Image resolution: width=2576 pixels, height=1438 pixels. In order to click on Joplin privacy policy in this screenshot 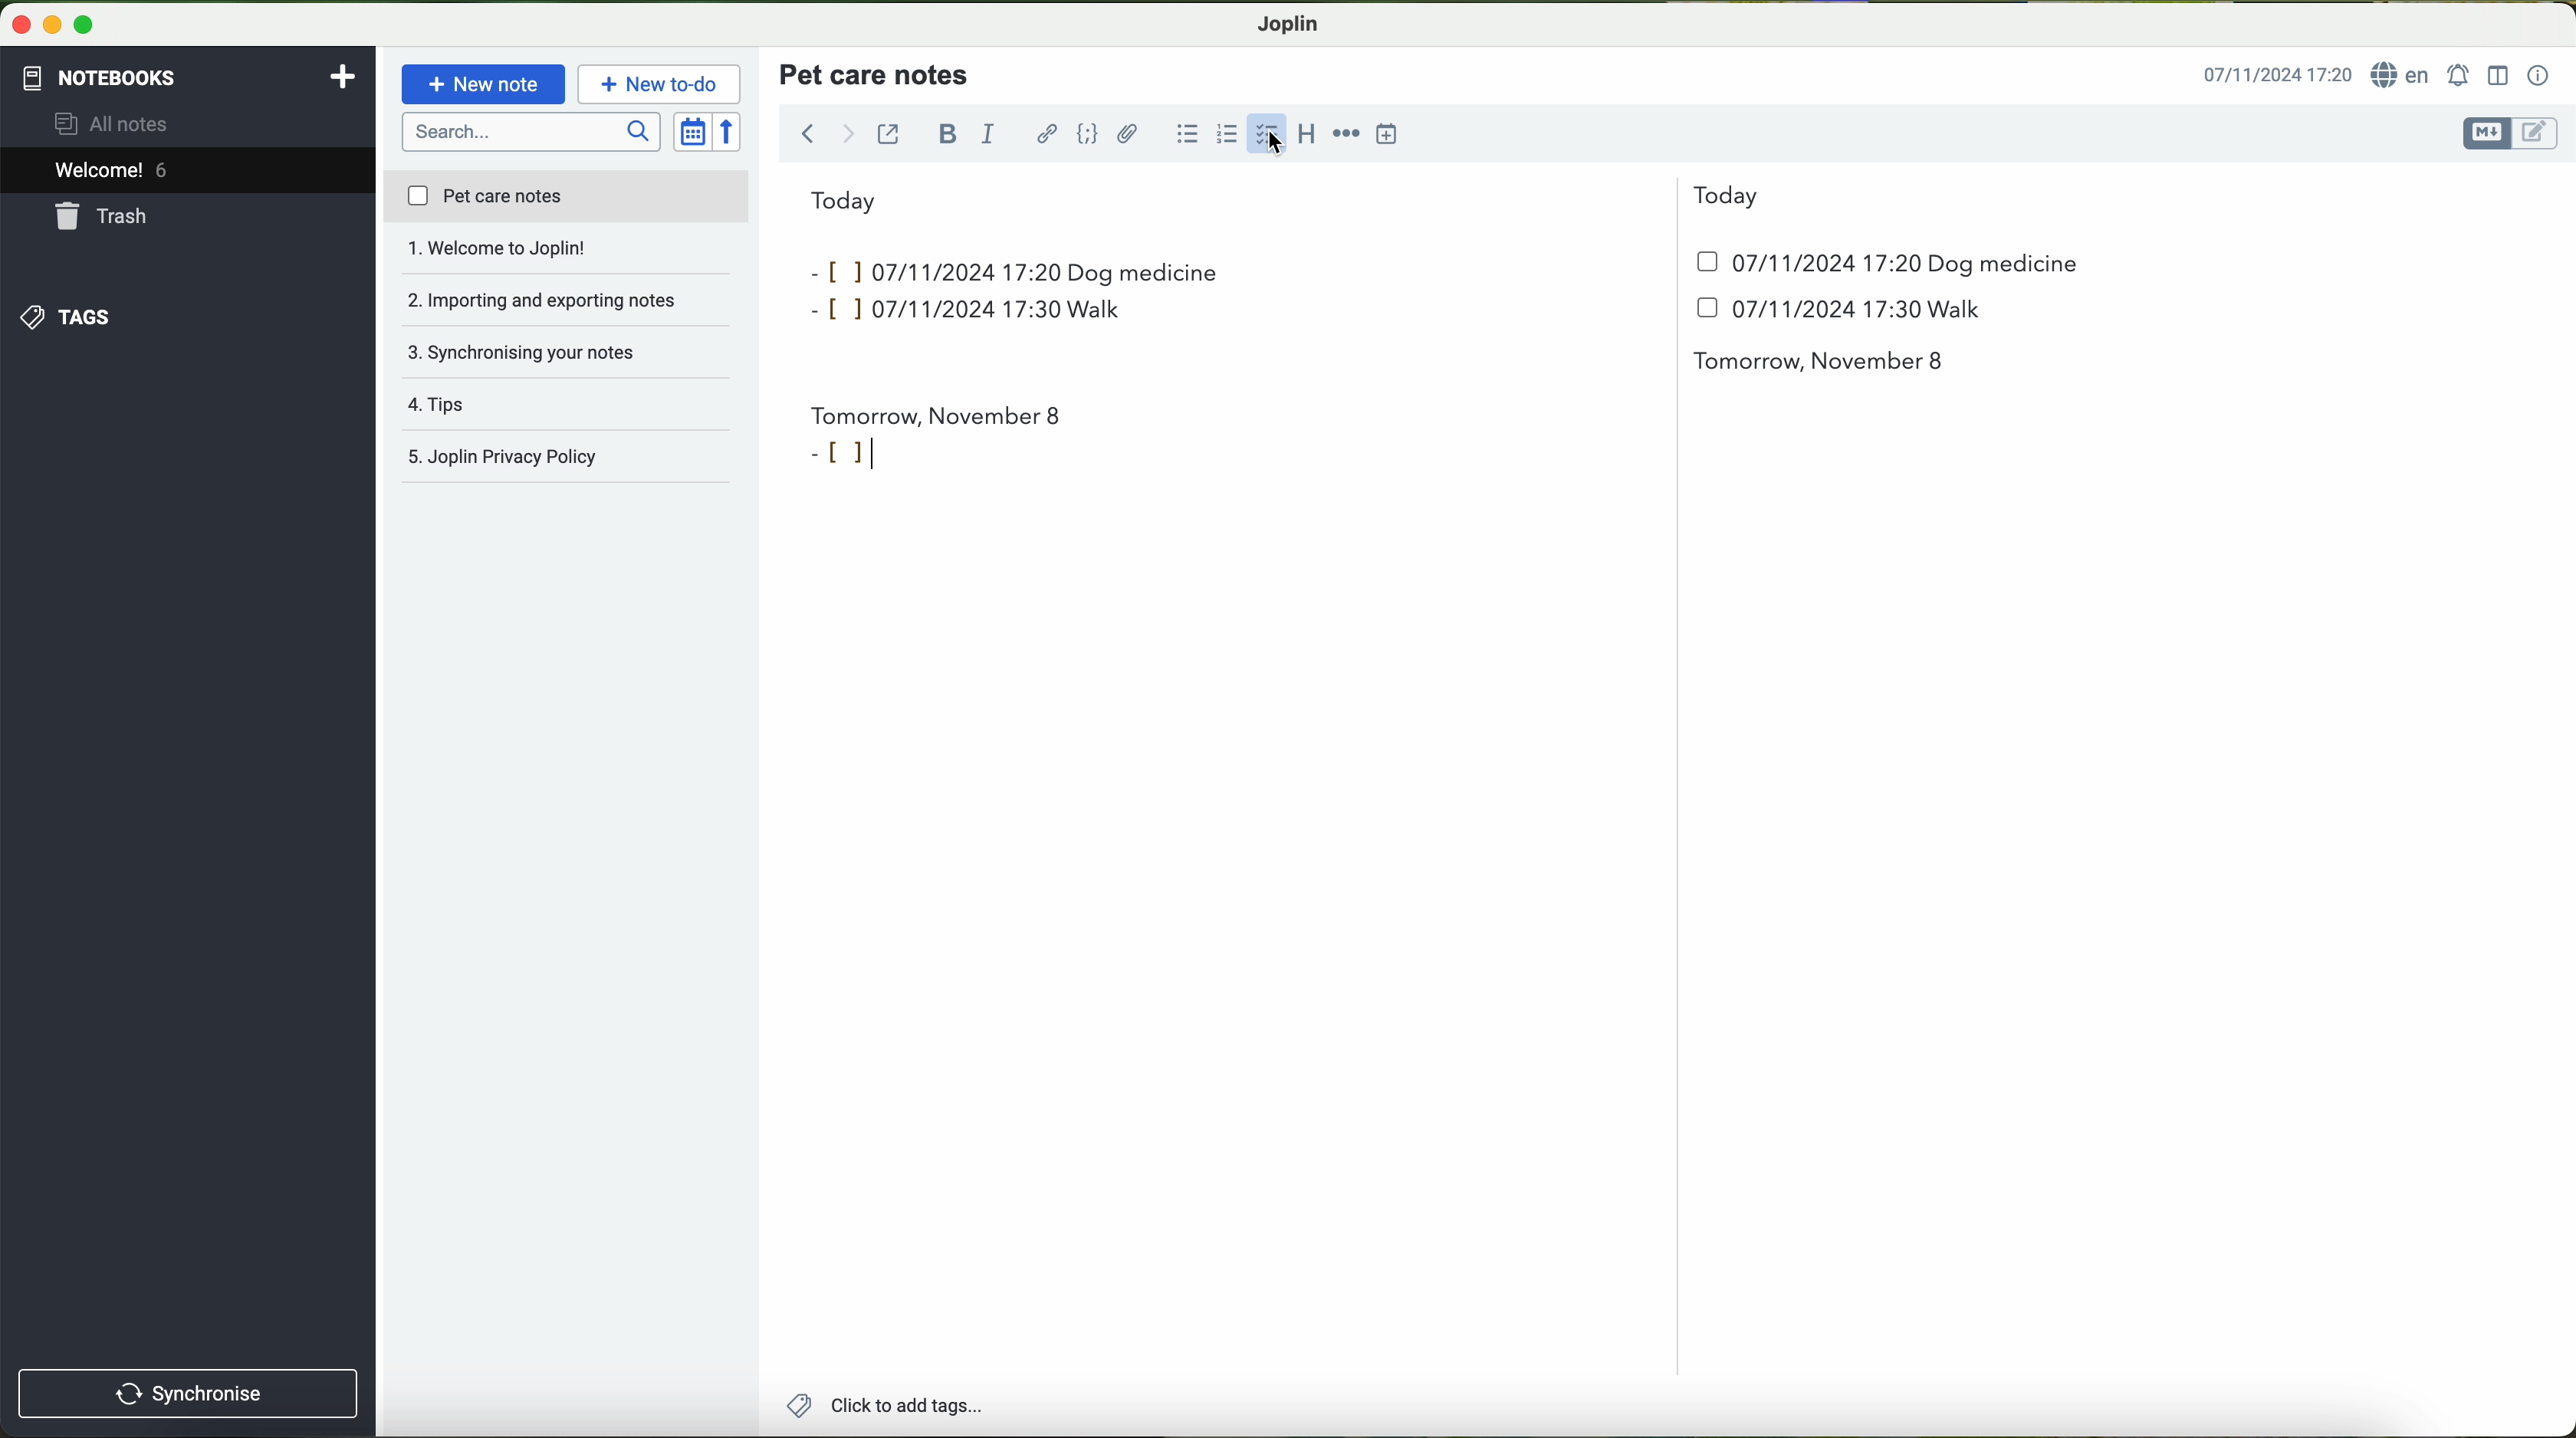, I will do `click(568, 405)`.